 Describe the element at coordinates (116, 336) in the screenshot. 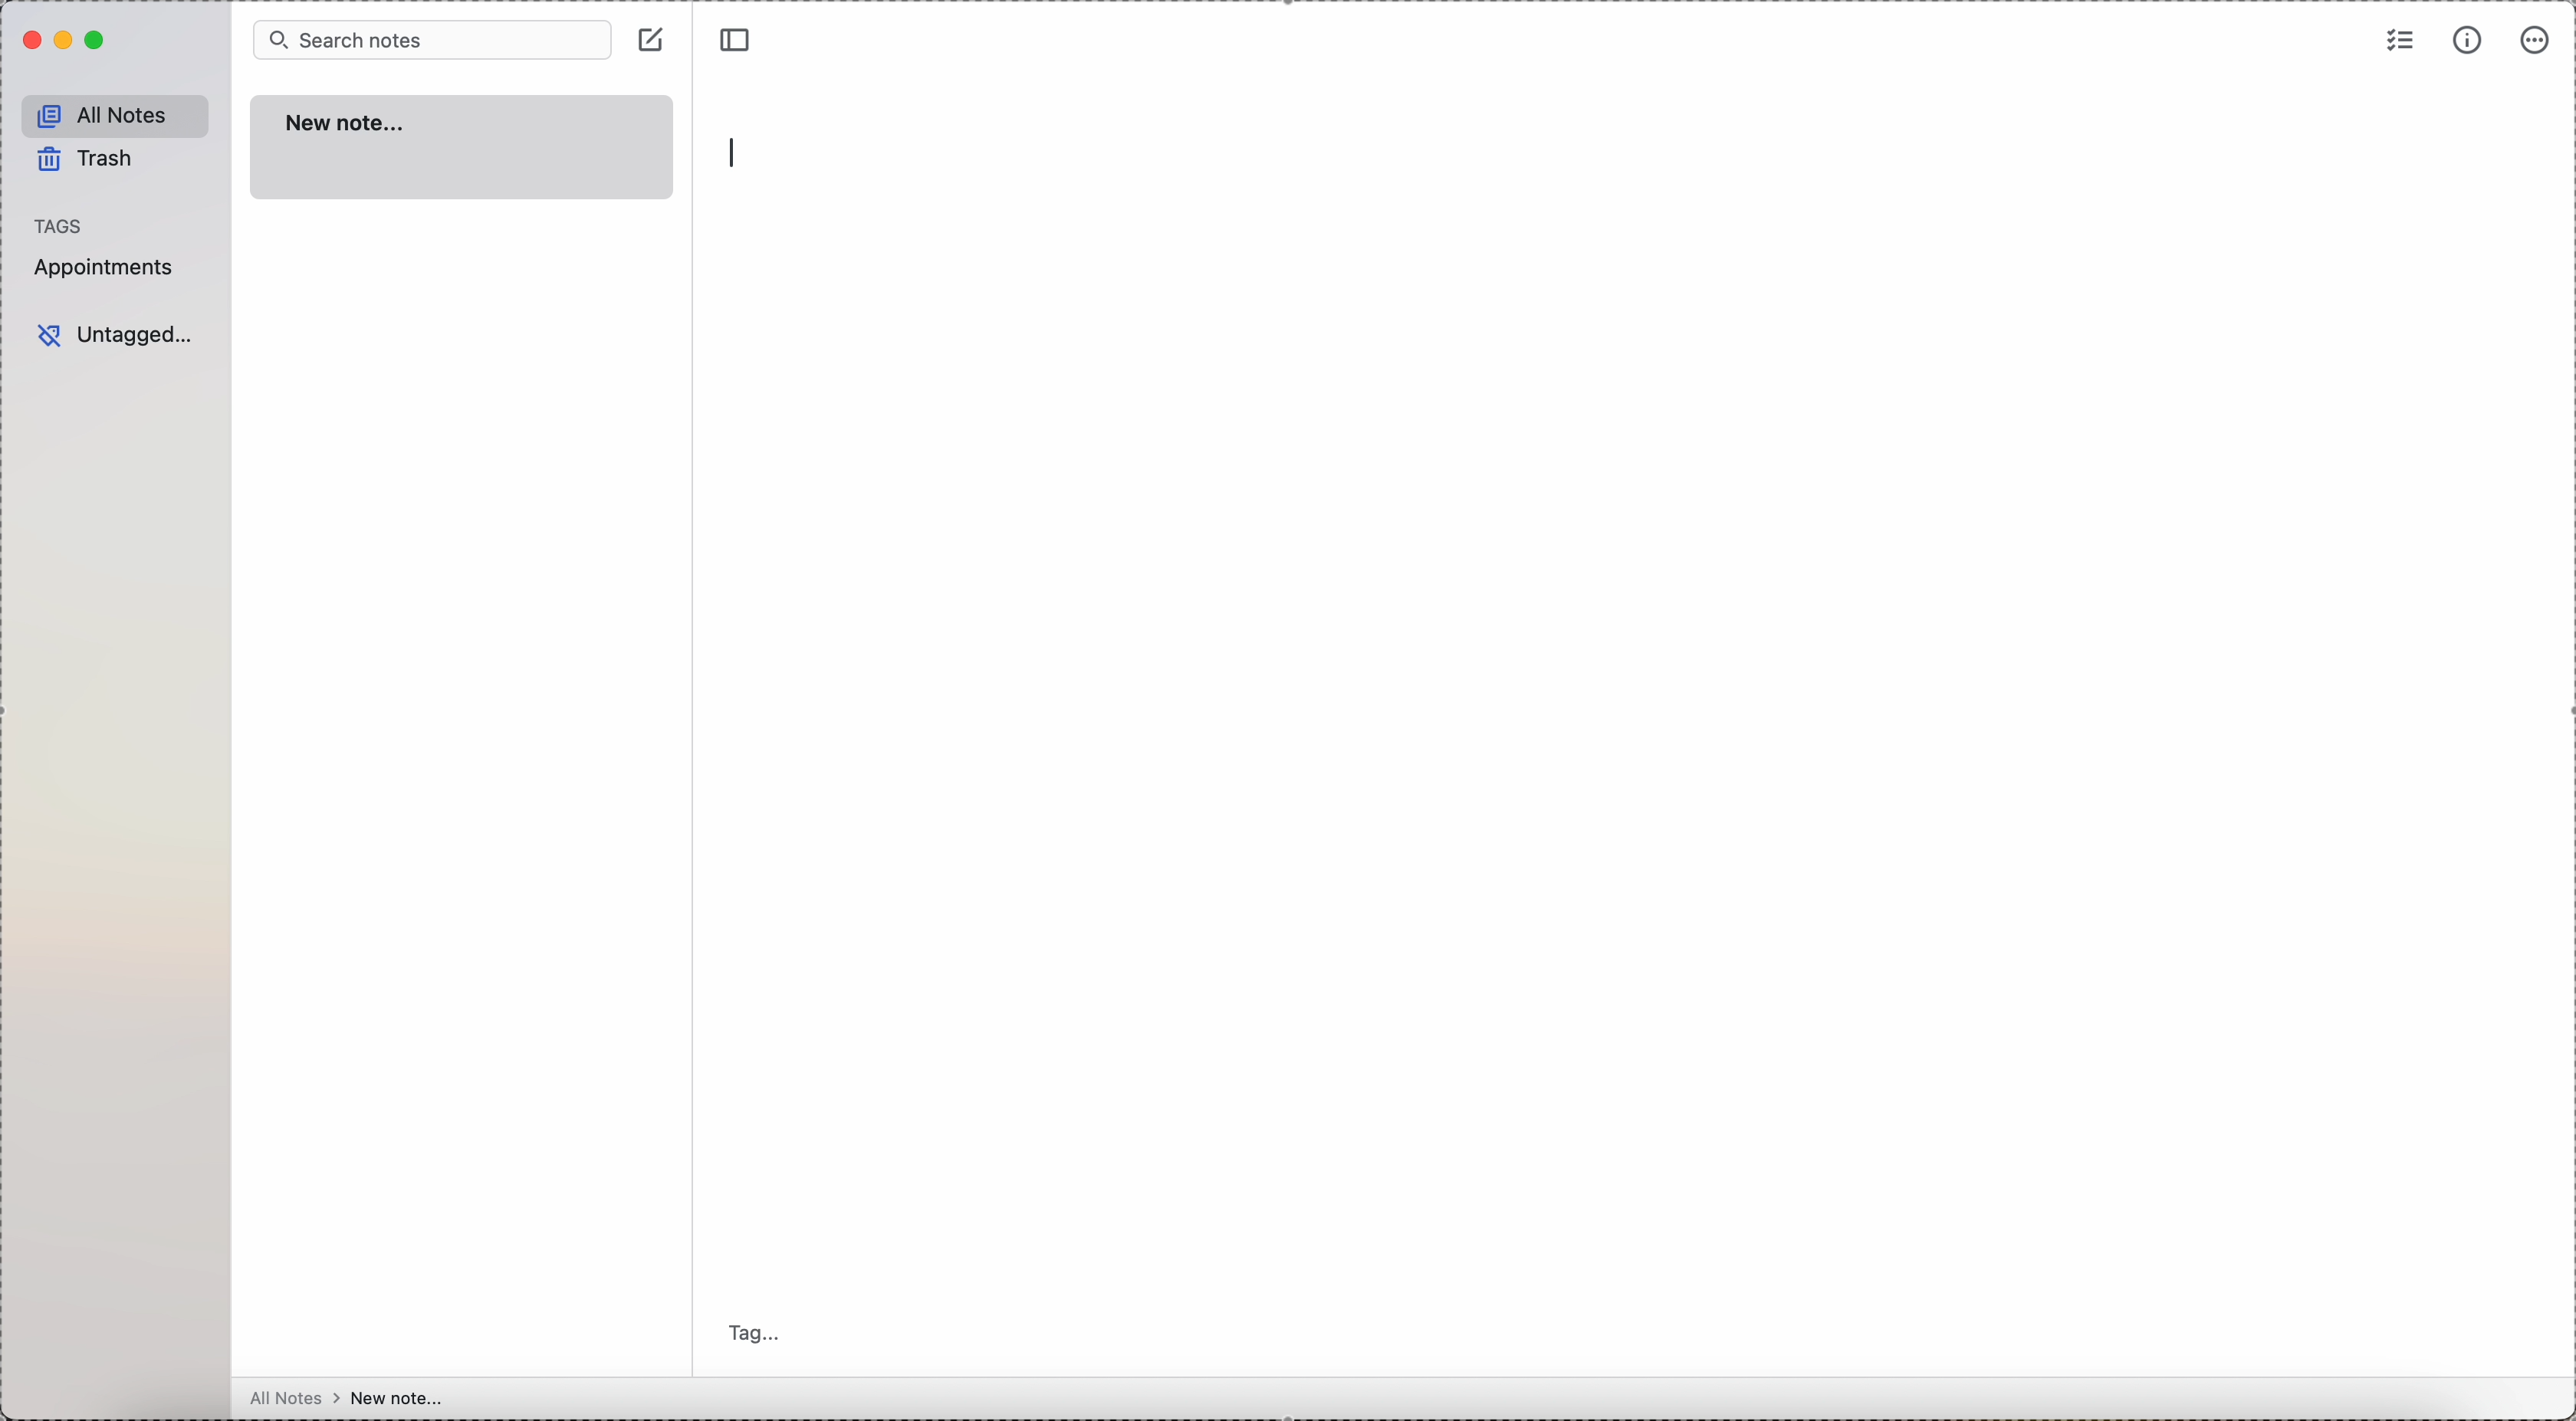

I see `untagged` at that location.